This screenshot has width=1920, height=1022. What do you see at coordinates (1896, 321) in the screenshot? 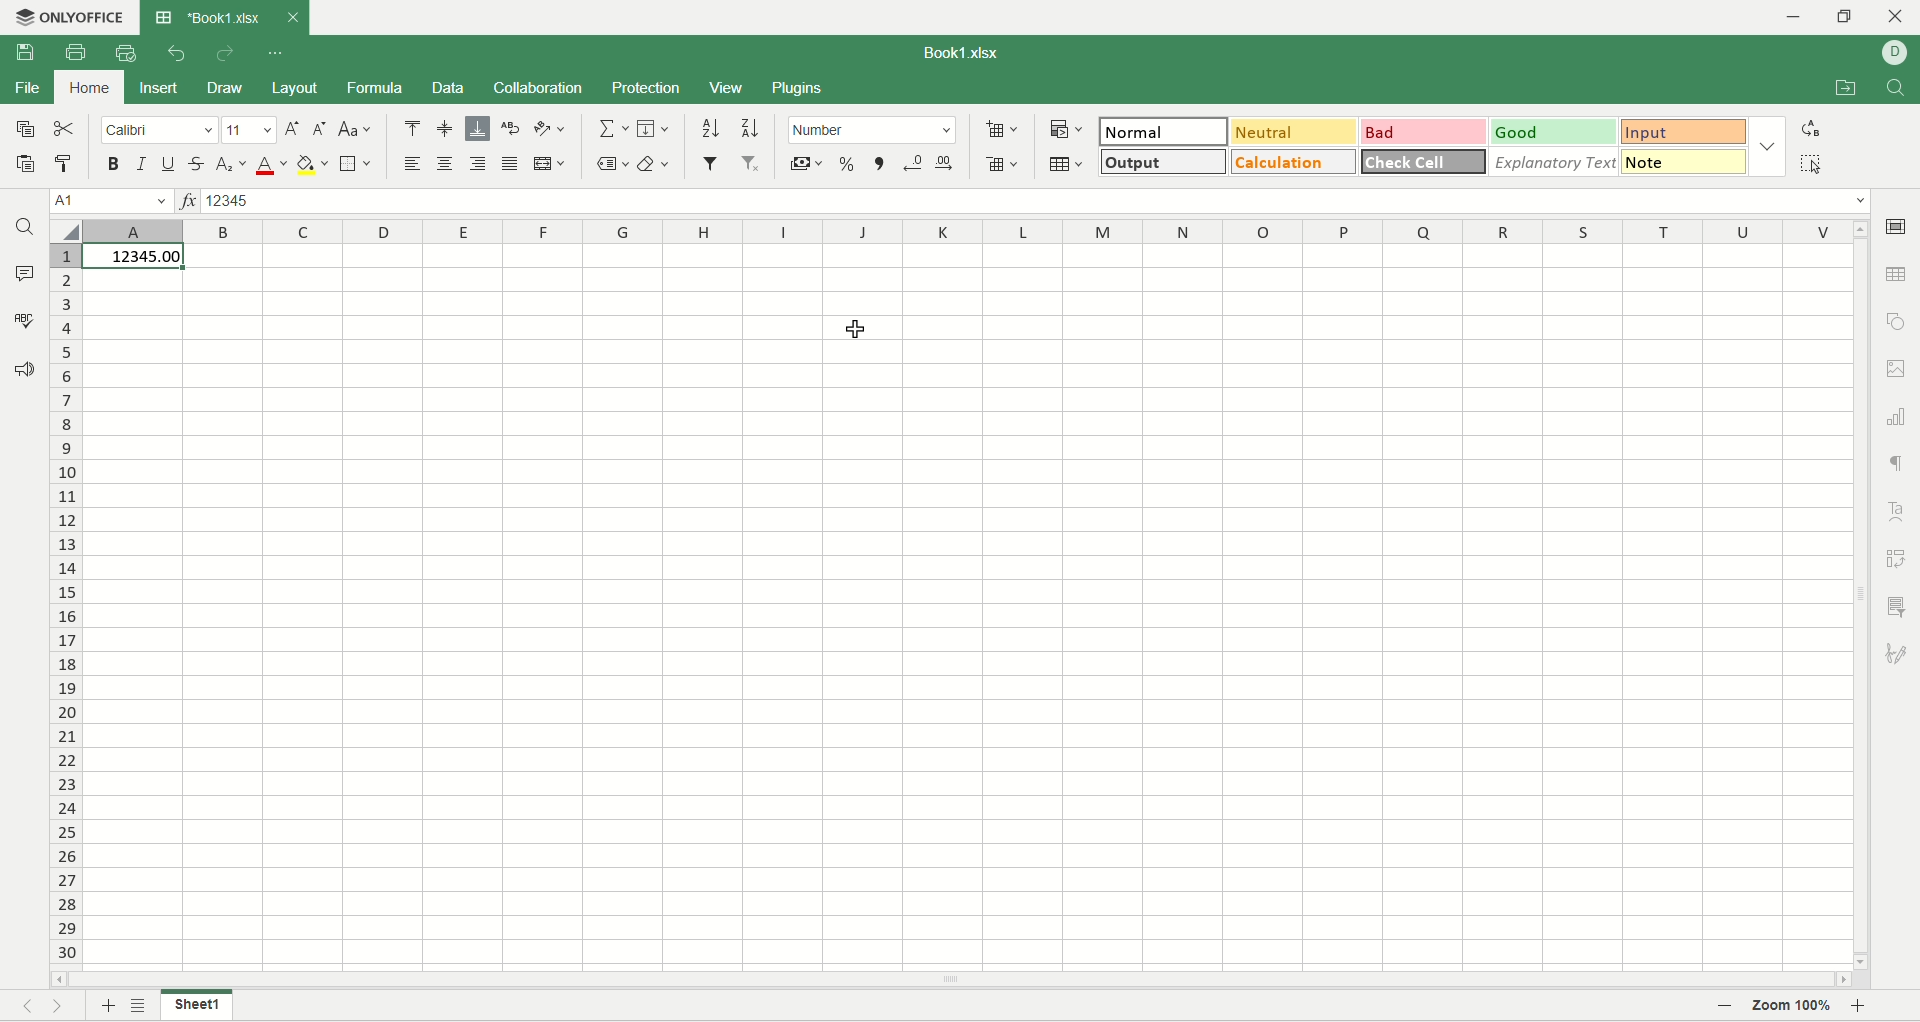
I see `object settings` at bounding box center [1896, 321].